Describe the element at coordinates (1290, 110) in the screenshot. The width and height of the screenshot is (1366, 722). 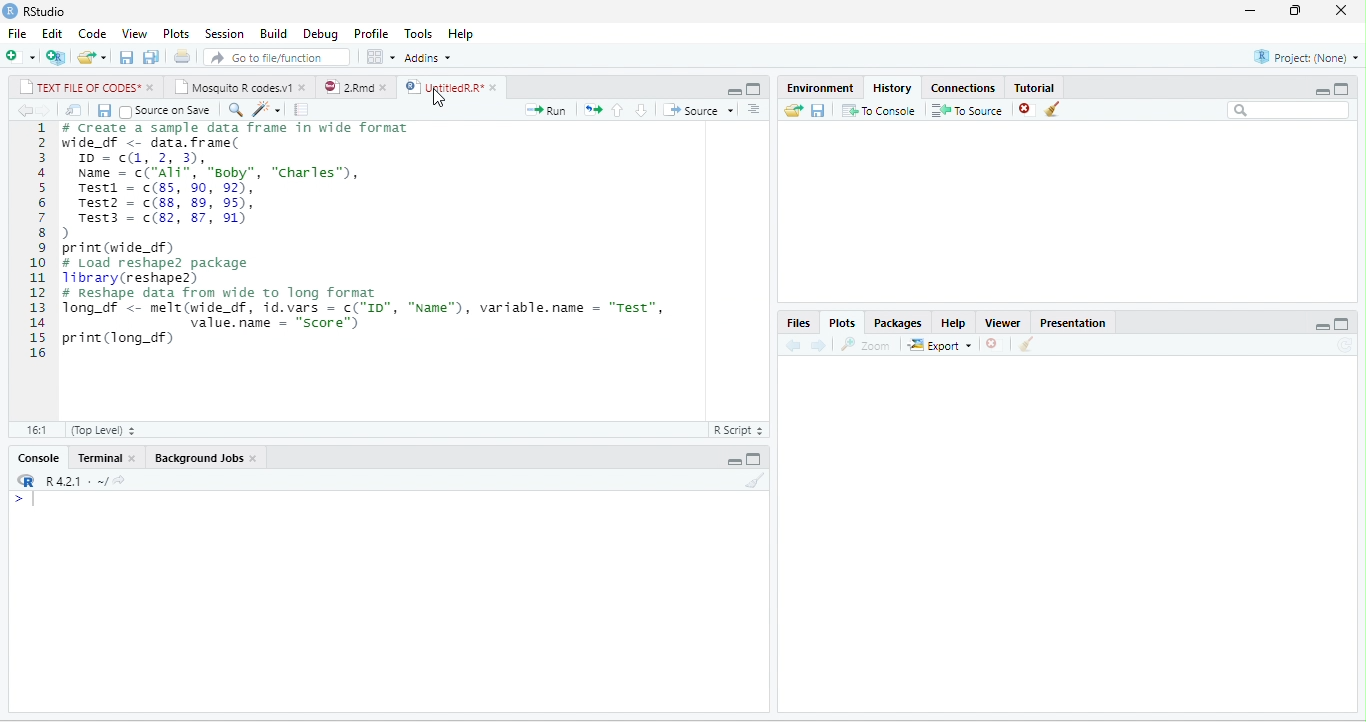
I see `search bar` at that location.